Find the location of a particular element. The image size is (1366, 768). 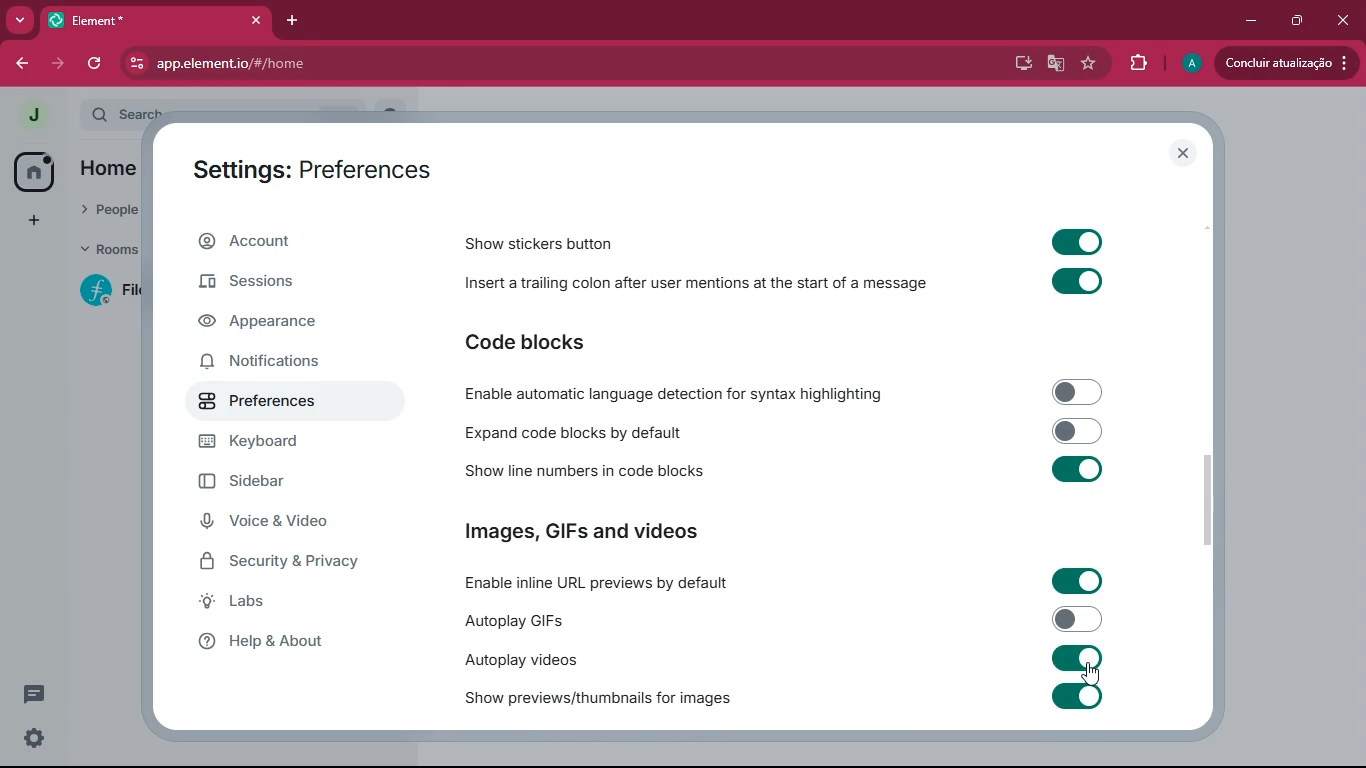

show stickers button is located at coordinates (541, 243).